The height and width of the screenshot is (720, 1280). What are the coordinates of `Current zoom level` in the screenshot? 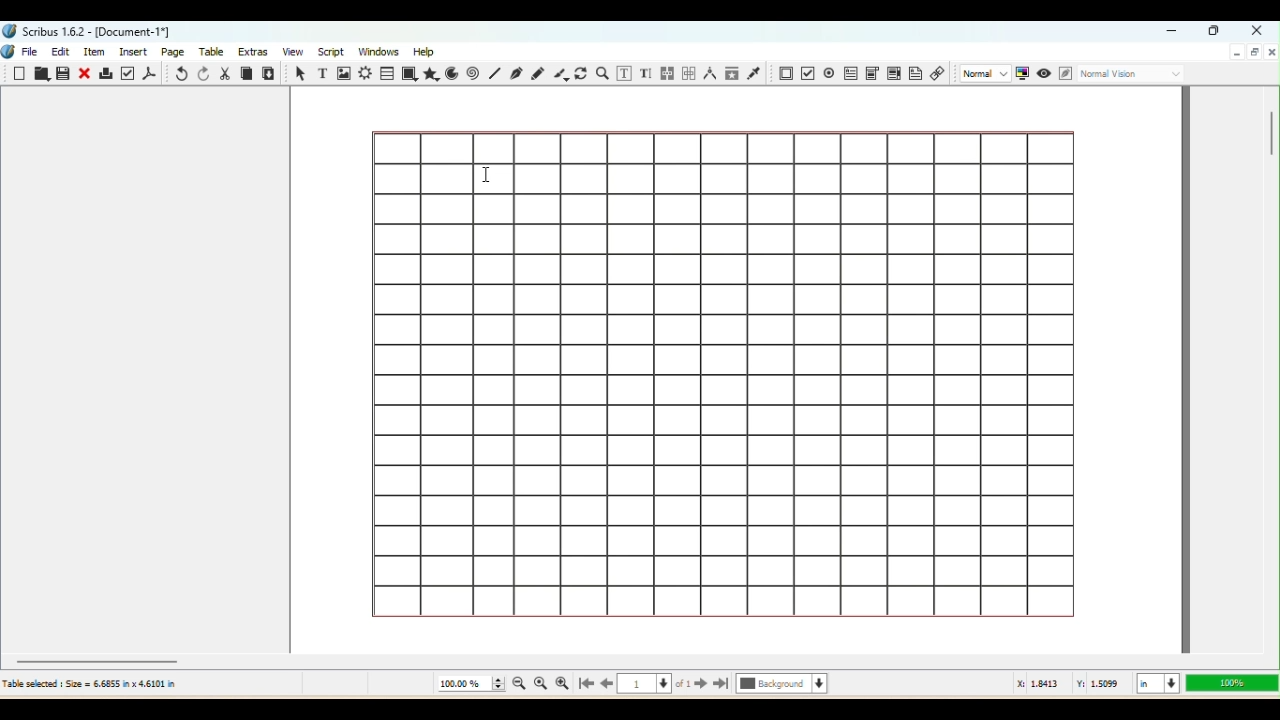 It's located at (470, 684).